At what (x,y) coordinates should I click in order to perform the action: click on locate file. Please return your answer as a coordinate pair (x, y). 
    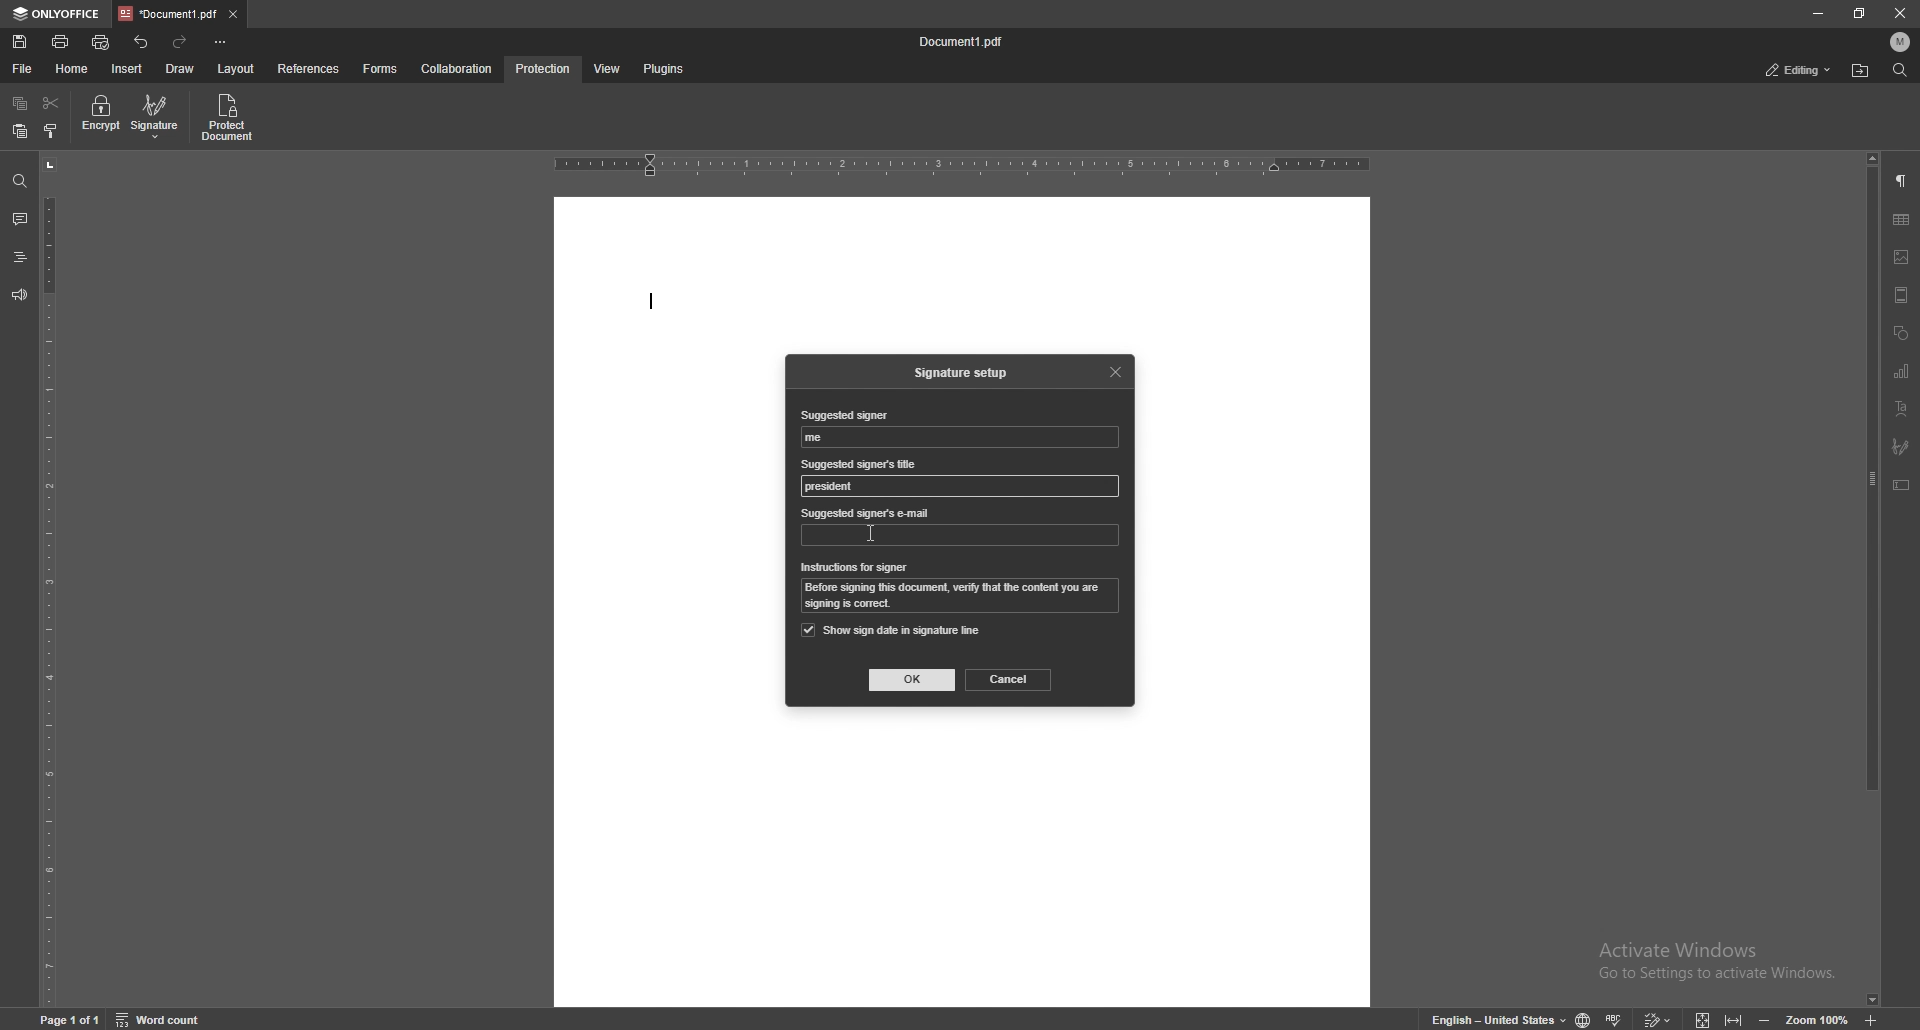
    Looking at the image, I should click on (1860, 72).